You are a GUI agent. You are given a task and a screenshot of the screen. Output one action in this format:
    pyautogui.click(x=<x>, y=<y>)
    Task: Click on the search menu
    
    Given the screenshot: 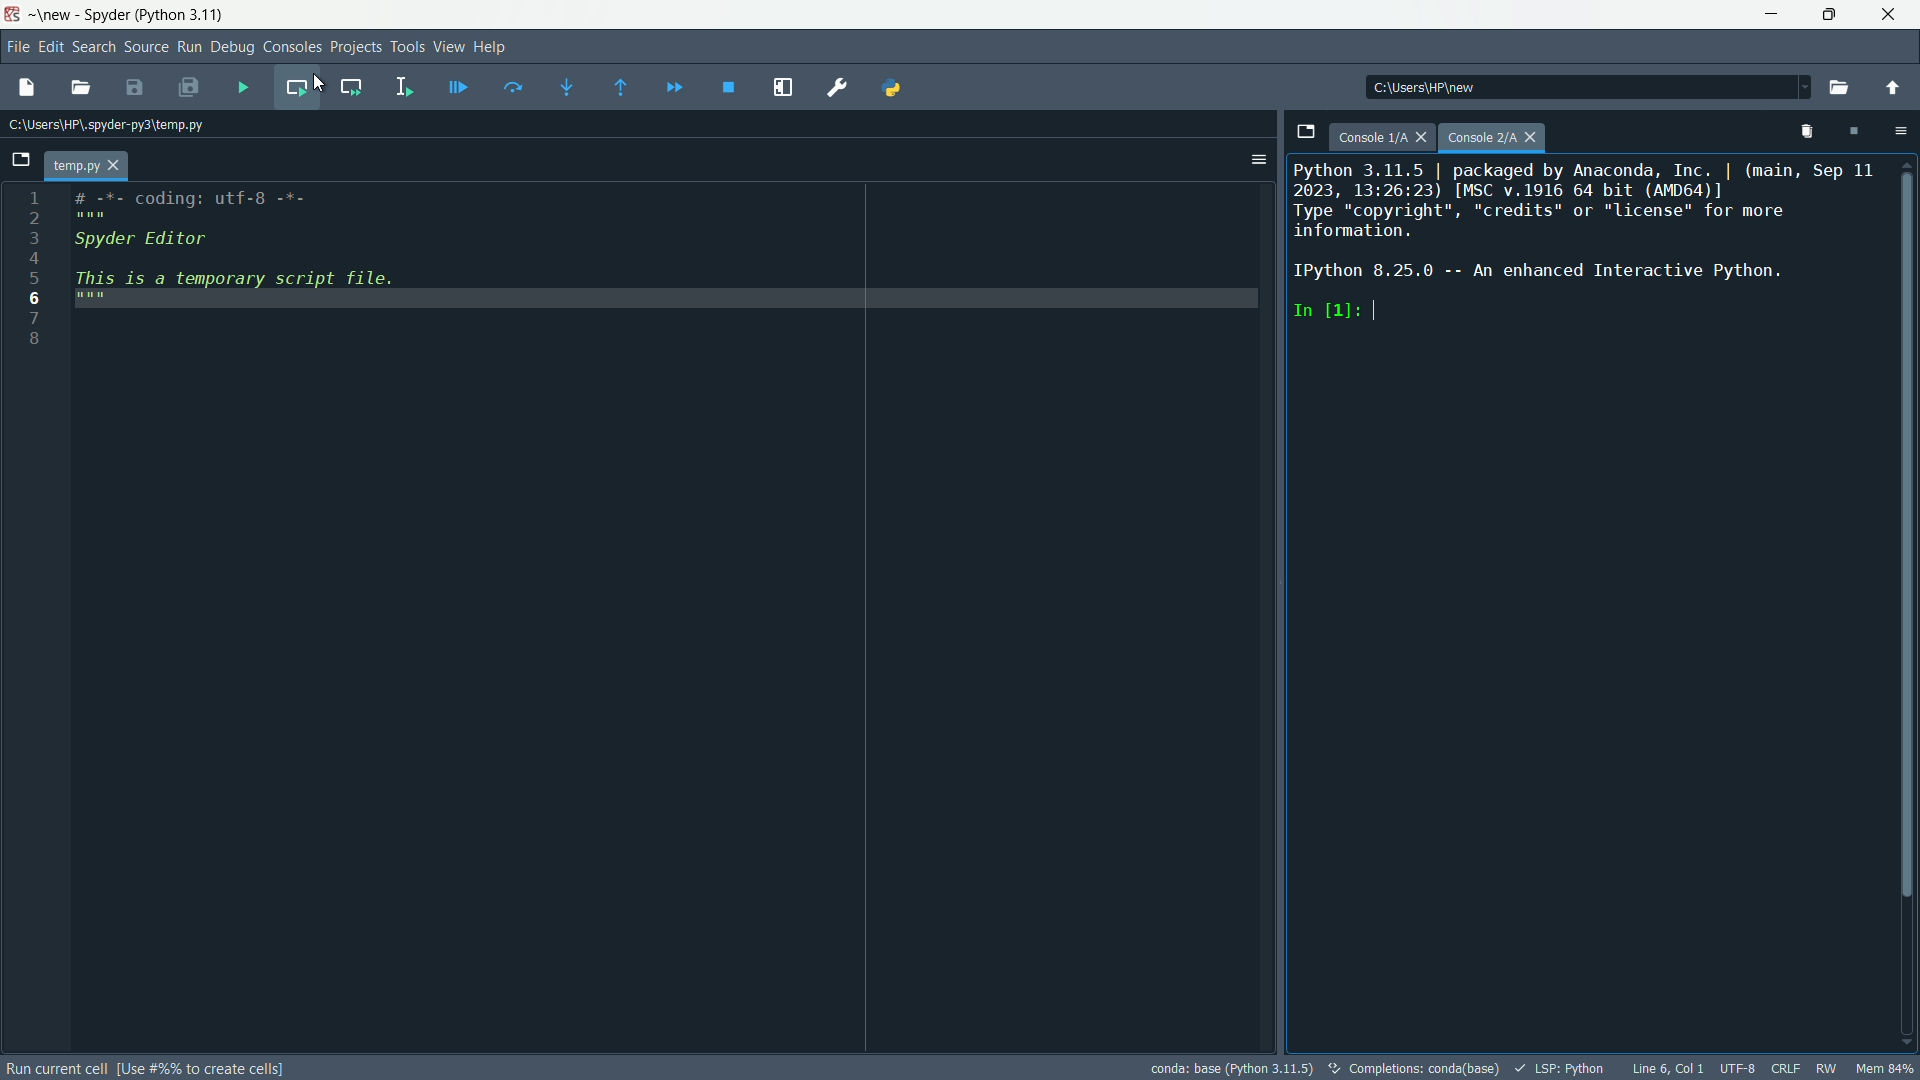 What is the action you would take?
    pyautogui.click(x=95, y=46)
    